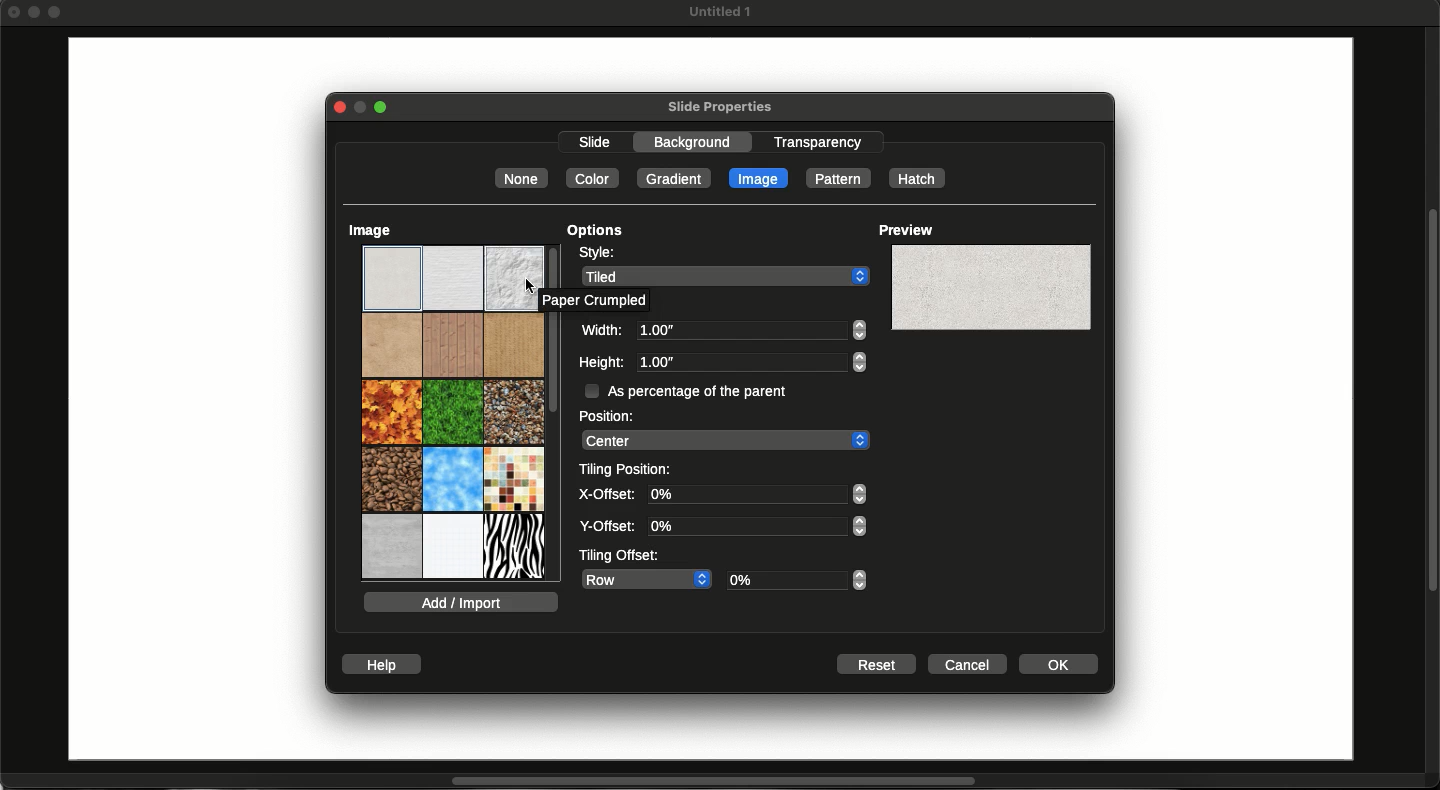 The image size is (1440, 790). Describe the element at coordinates (618, 554) in the screenshot. I see `Tiling offset:` at that location.